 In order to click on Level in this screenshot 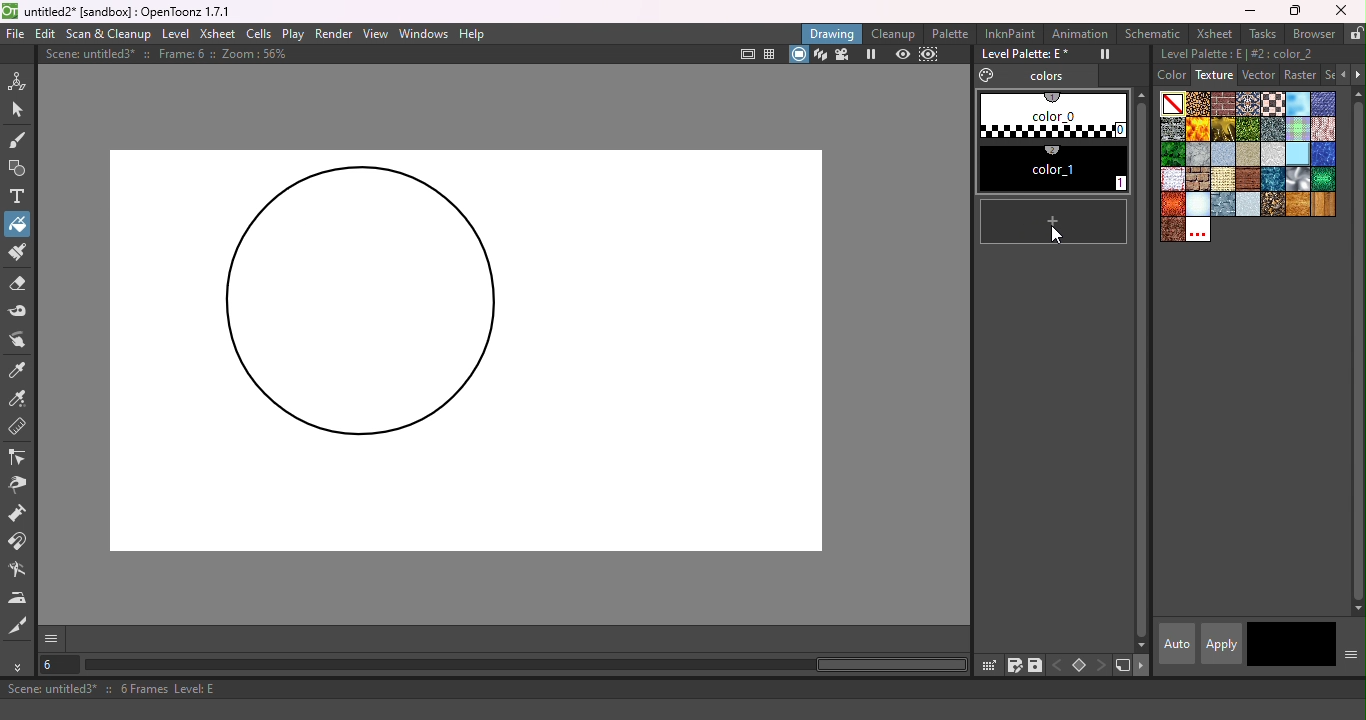, I will do `click(177, 33)`.